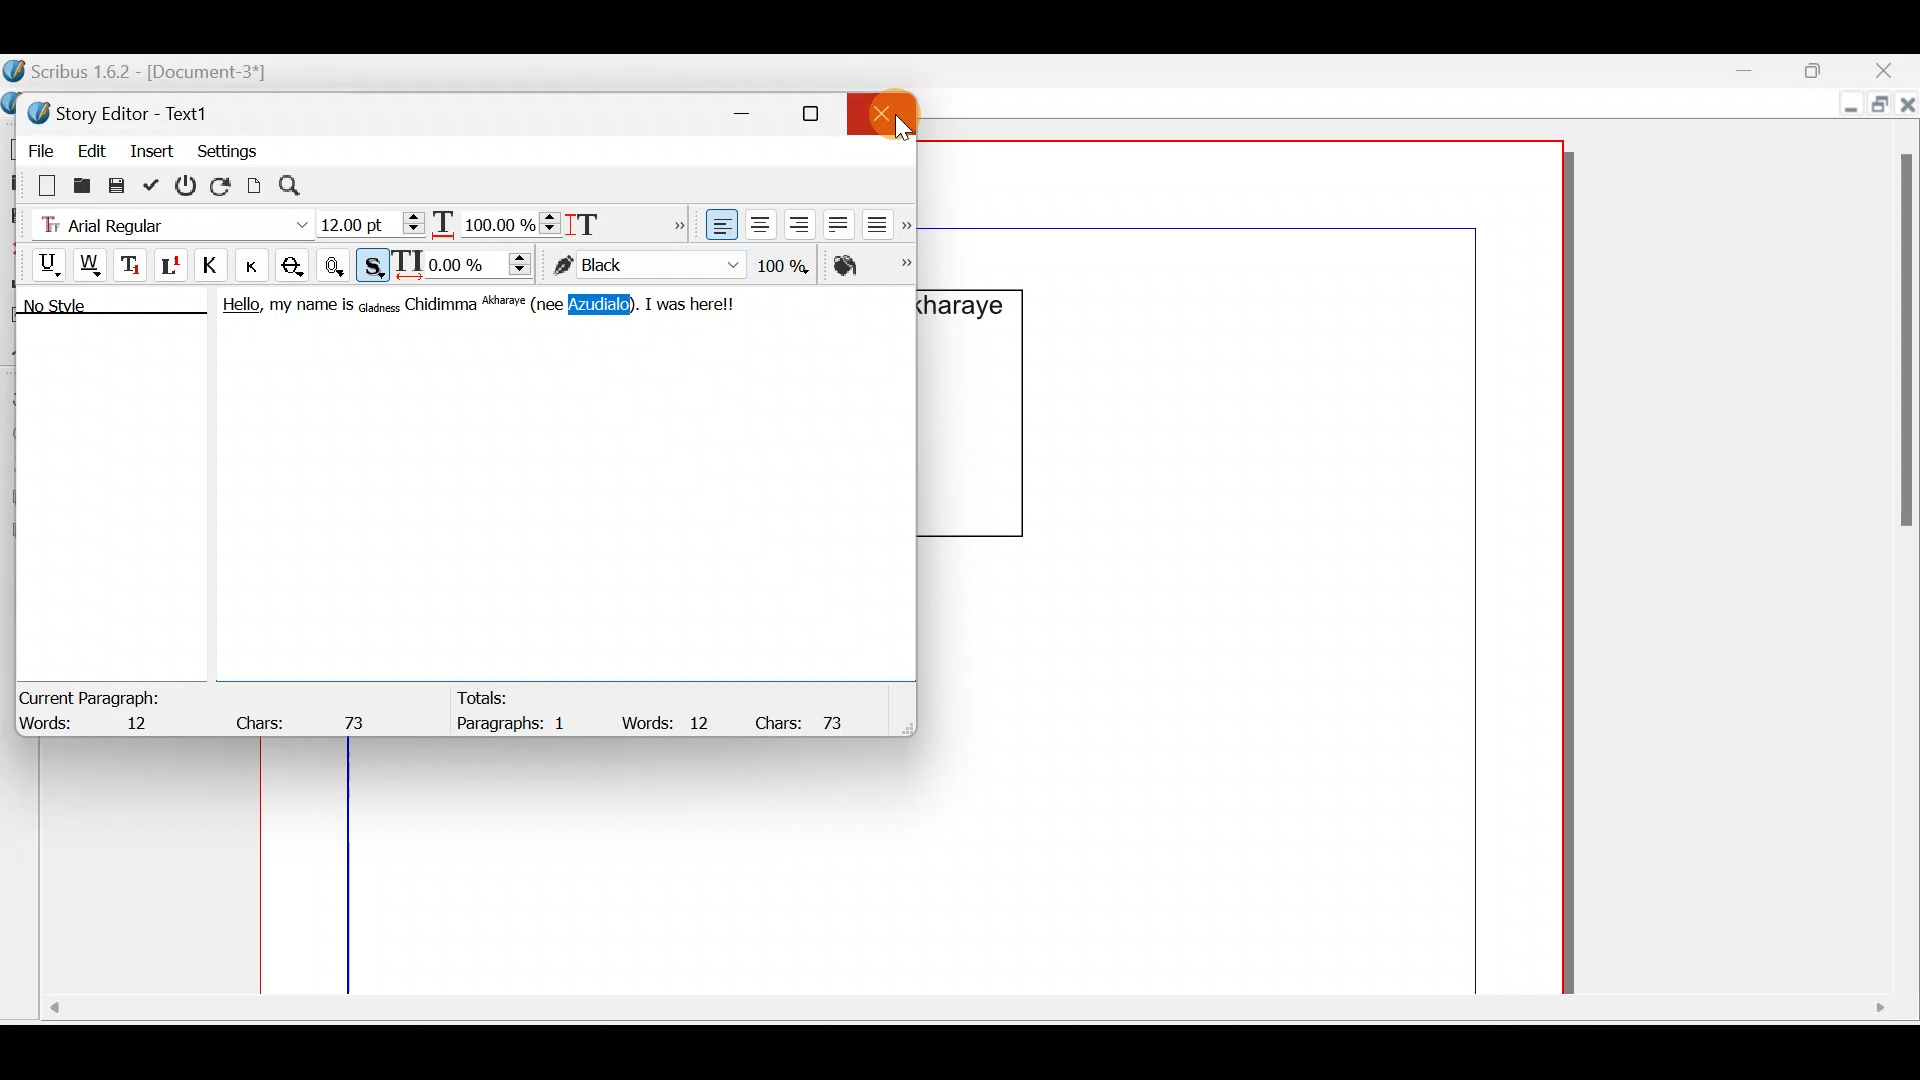  What do you see at coordinates (467, 263) in the screenshot?
I see `Manual tracking` at bounding box center [467, 263].